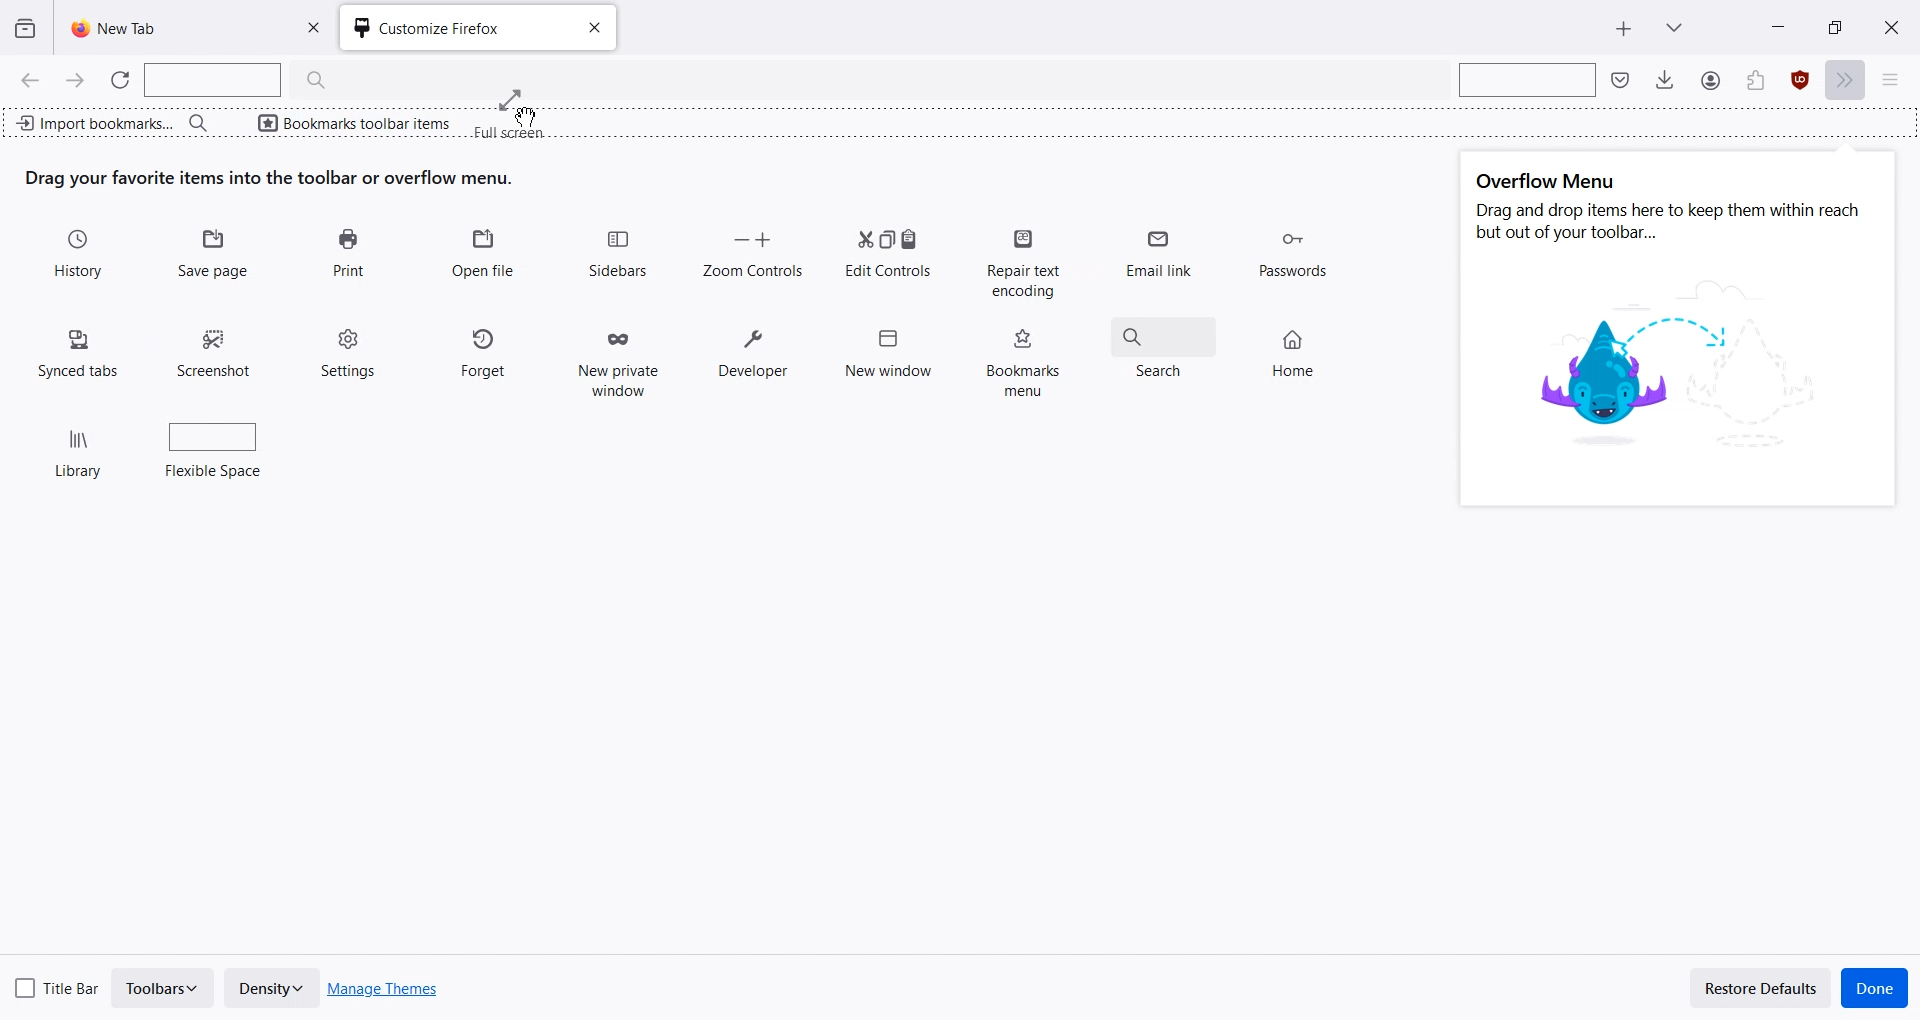 Image resolution: width=1920 pixels, height=1020 pixels. Describe the element at coordinates (247, 80) in the screenshot. I see `Search Bar` at that location.